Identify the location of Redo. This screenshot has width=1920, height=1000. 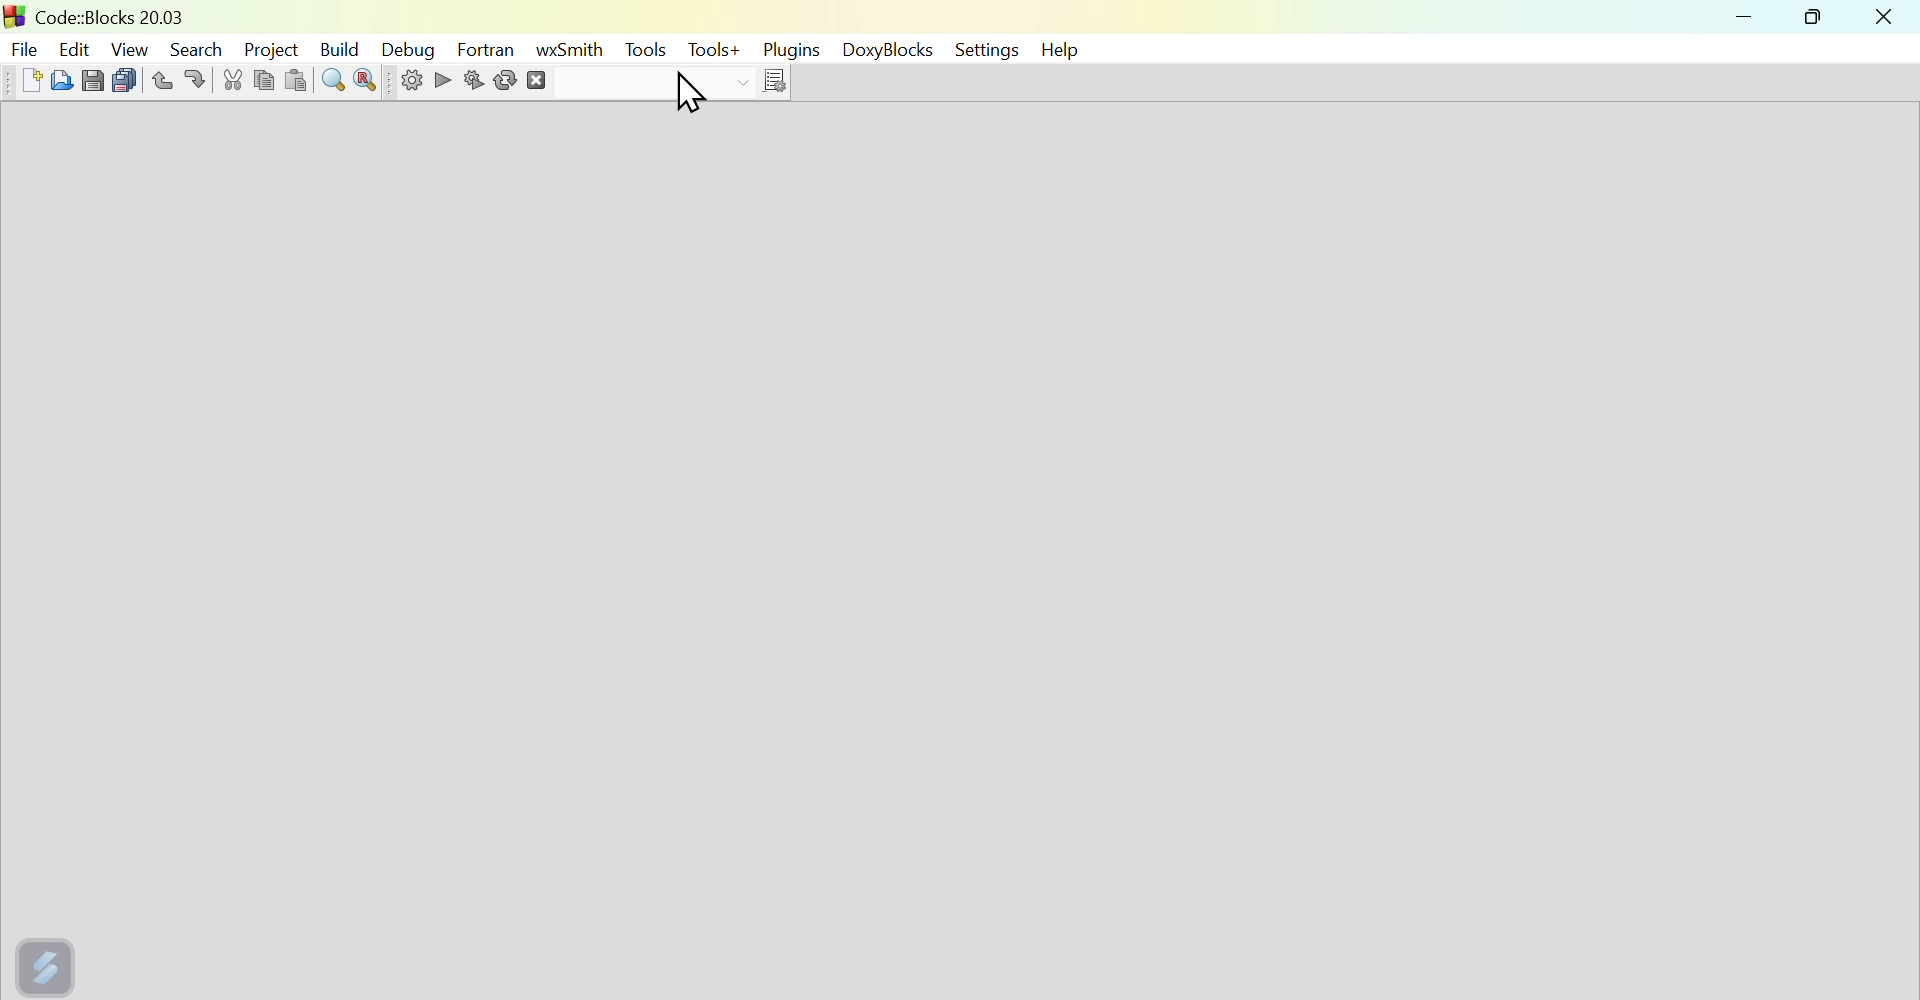
(202, 78).